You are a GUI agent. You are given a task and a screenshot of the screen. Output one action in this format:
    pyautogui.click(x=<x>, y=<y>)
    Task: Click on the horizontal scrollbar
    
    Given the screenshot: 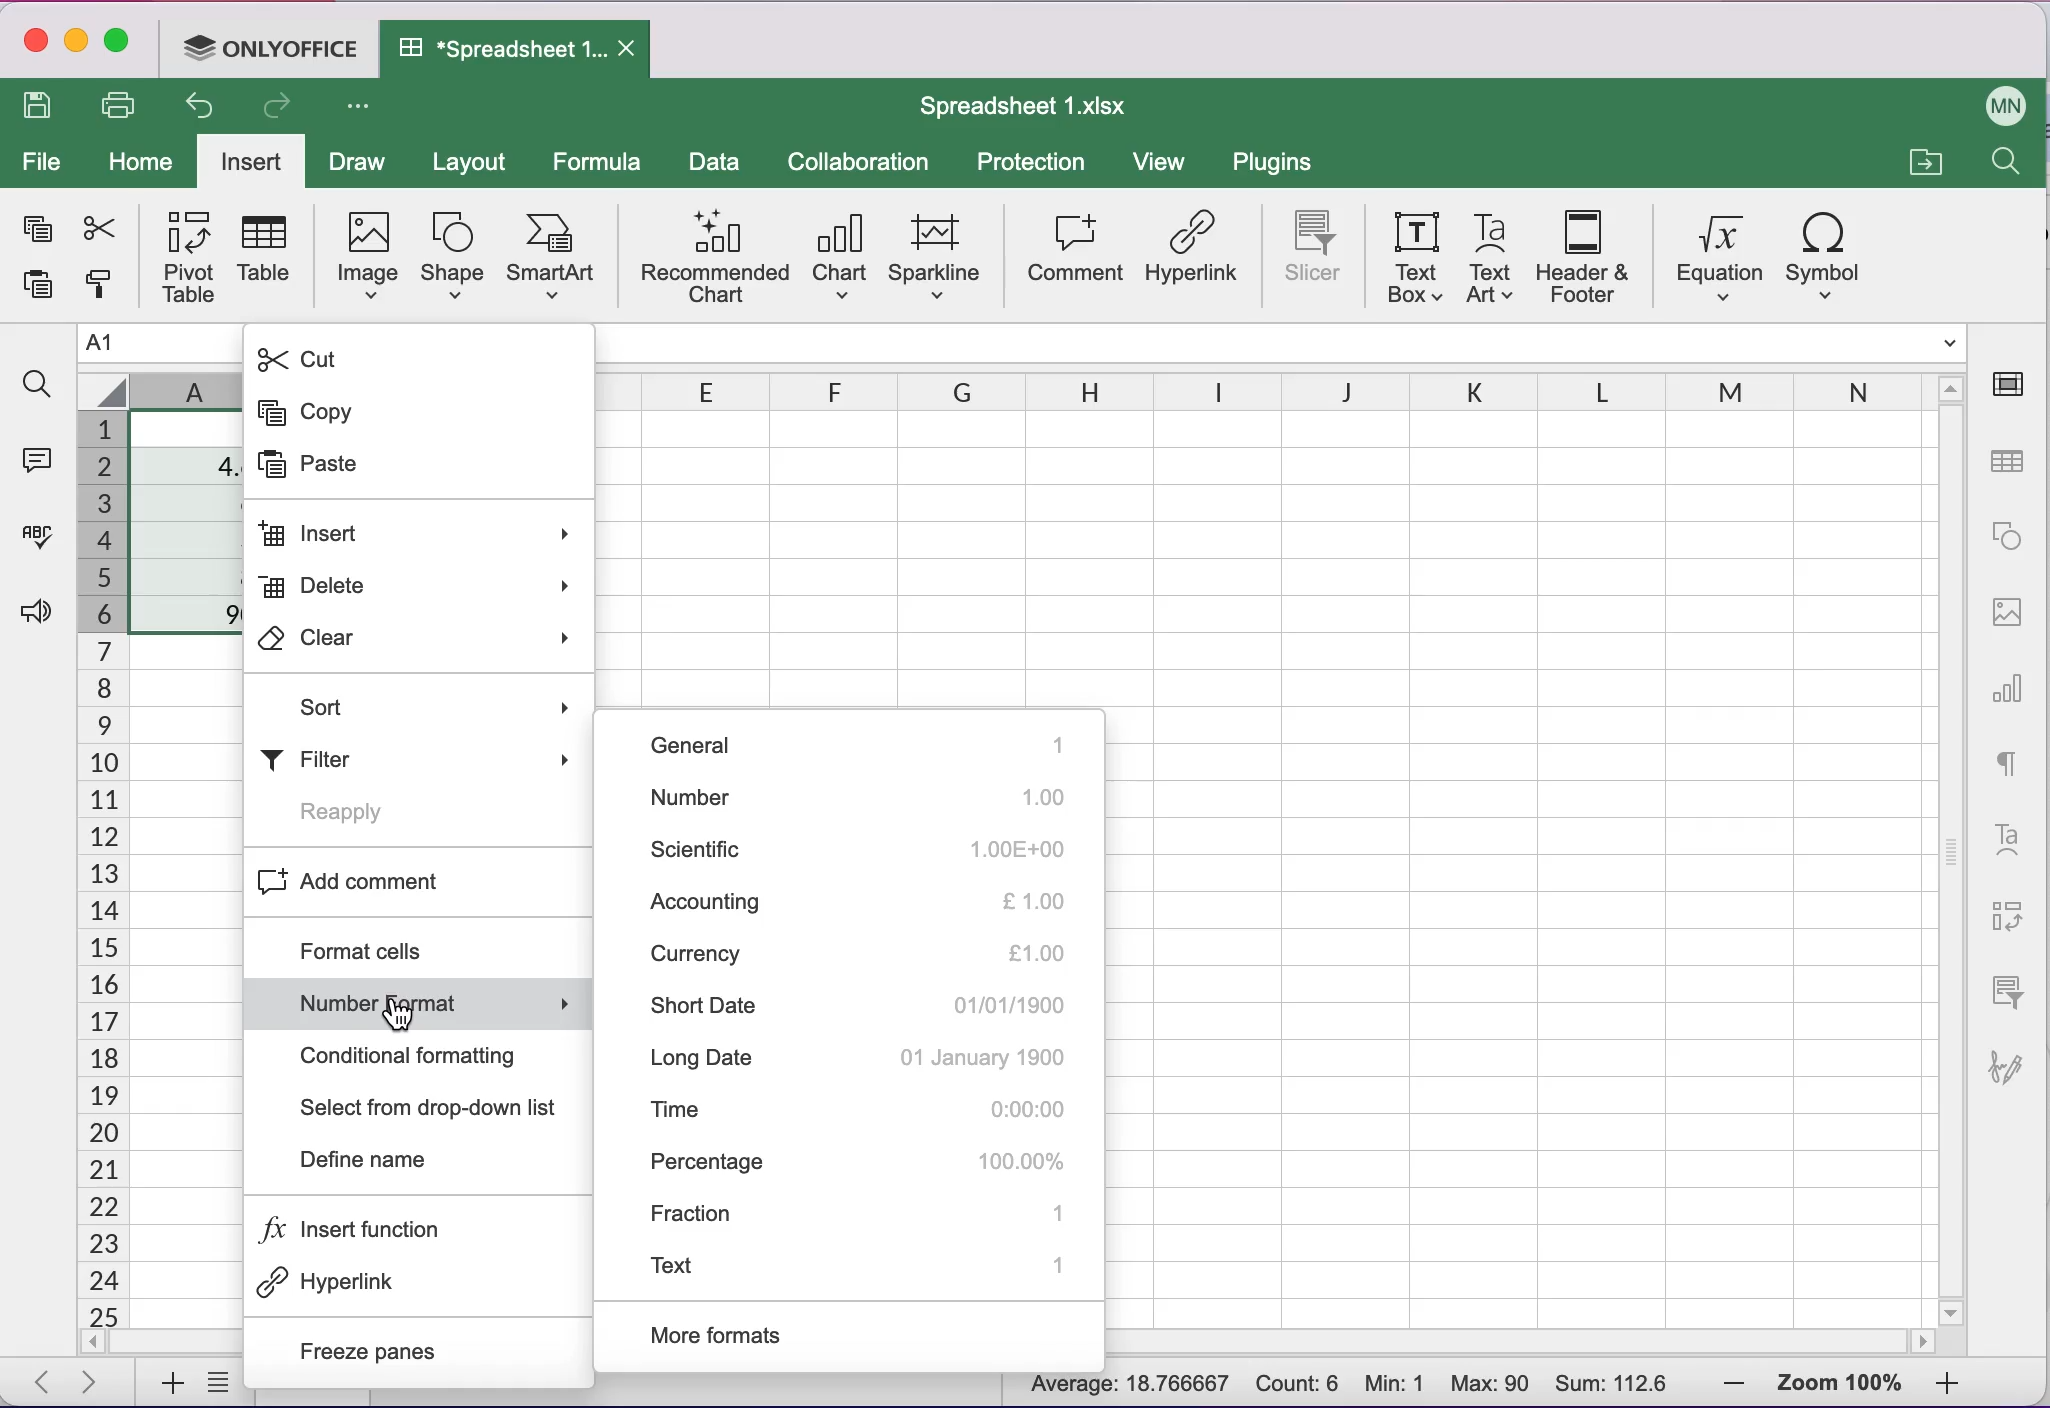 What is the action you would take?
    pyautogui.click(x=1516, y=1345)
    